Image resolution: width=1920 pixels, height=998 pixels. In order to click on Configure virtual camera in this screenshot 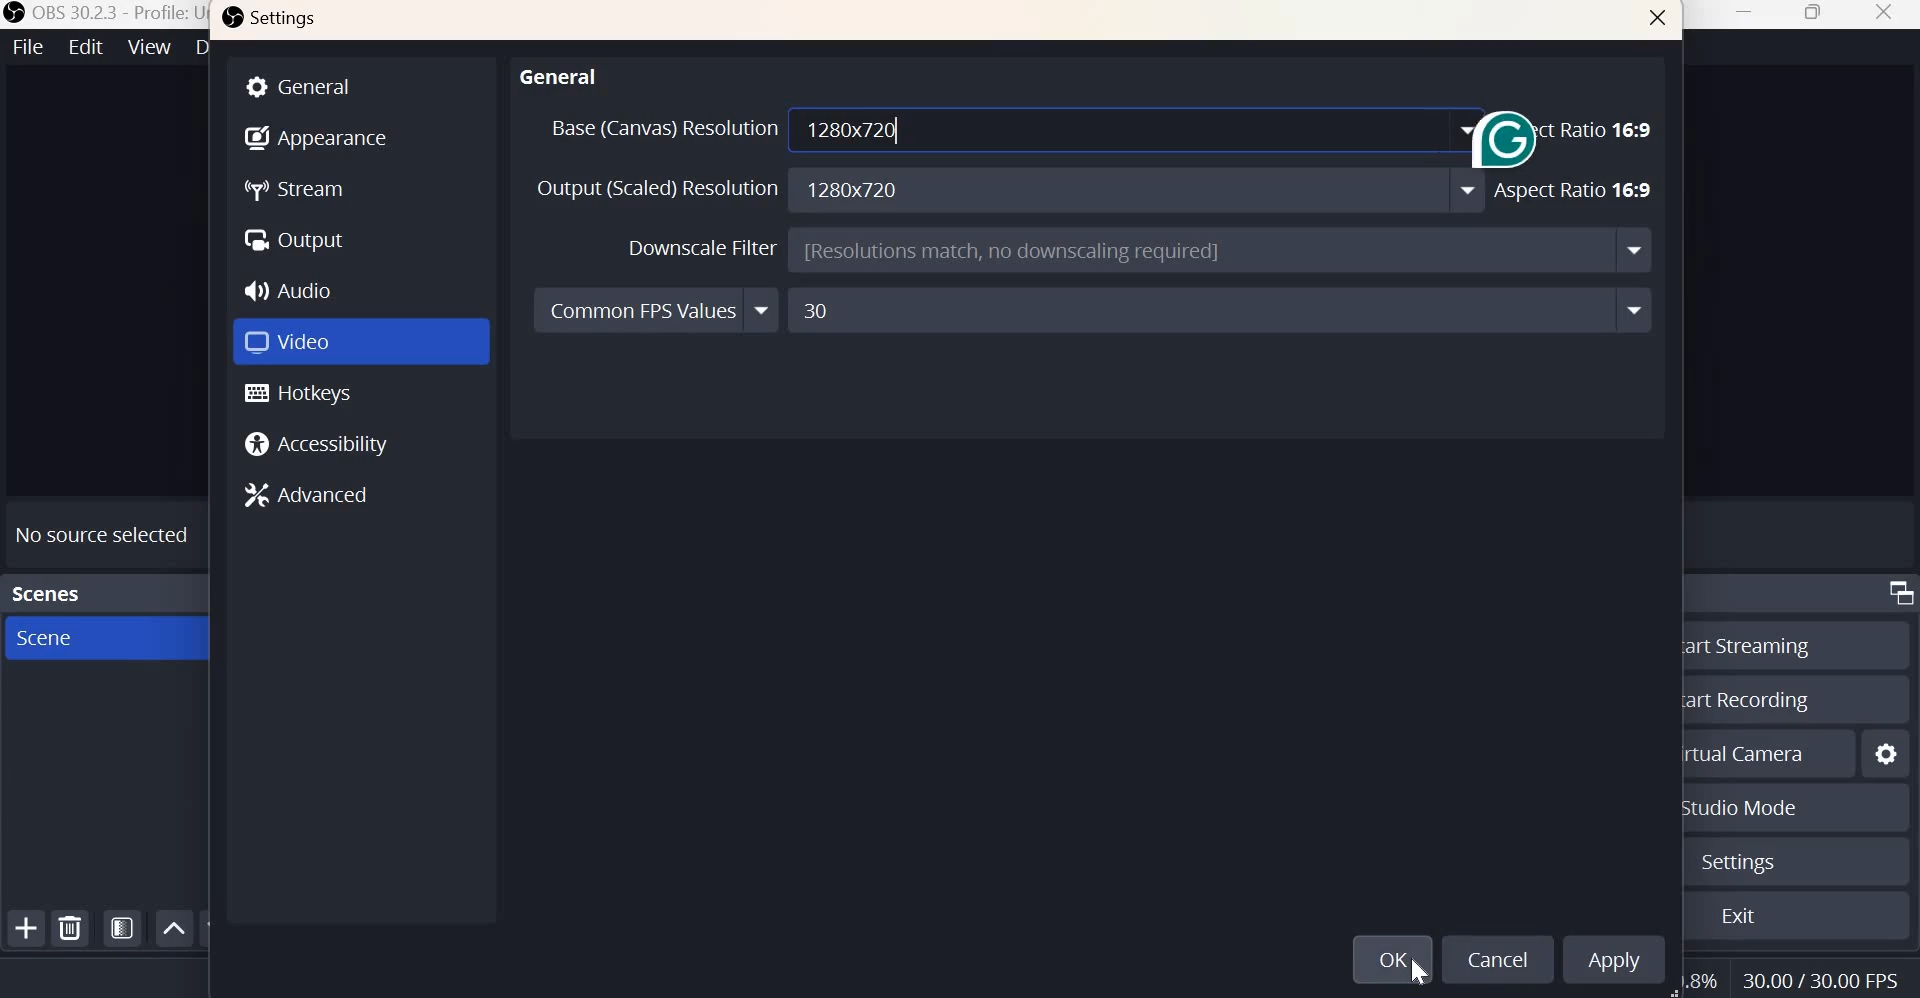, I will do `click(1887, 751)`.